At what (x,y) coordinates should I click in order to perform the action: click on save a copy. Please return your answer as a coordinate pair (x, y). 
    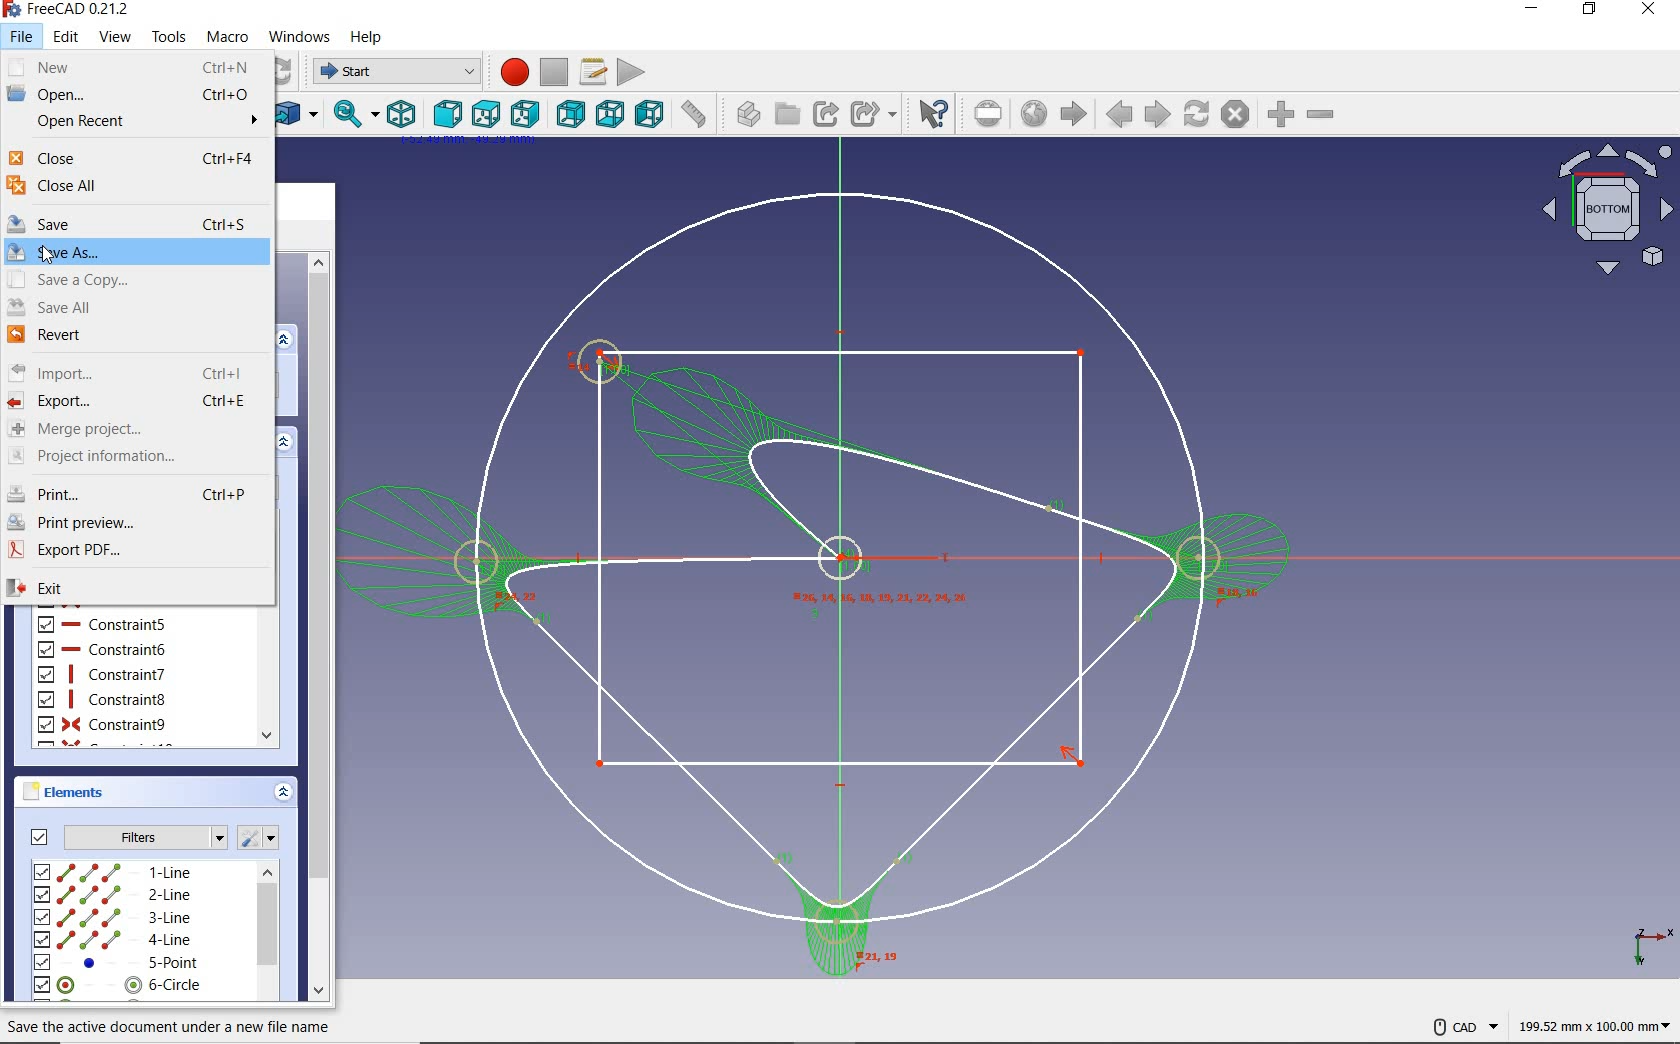
    Looking at the image, I should click on (136, 280).